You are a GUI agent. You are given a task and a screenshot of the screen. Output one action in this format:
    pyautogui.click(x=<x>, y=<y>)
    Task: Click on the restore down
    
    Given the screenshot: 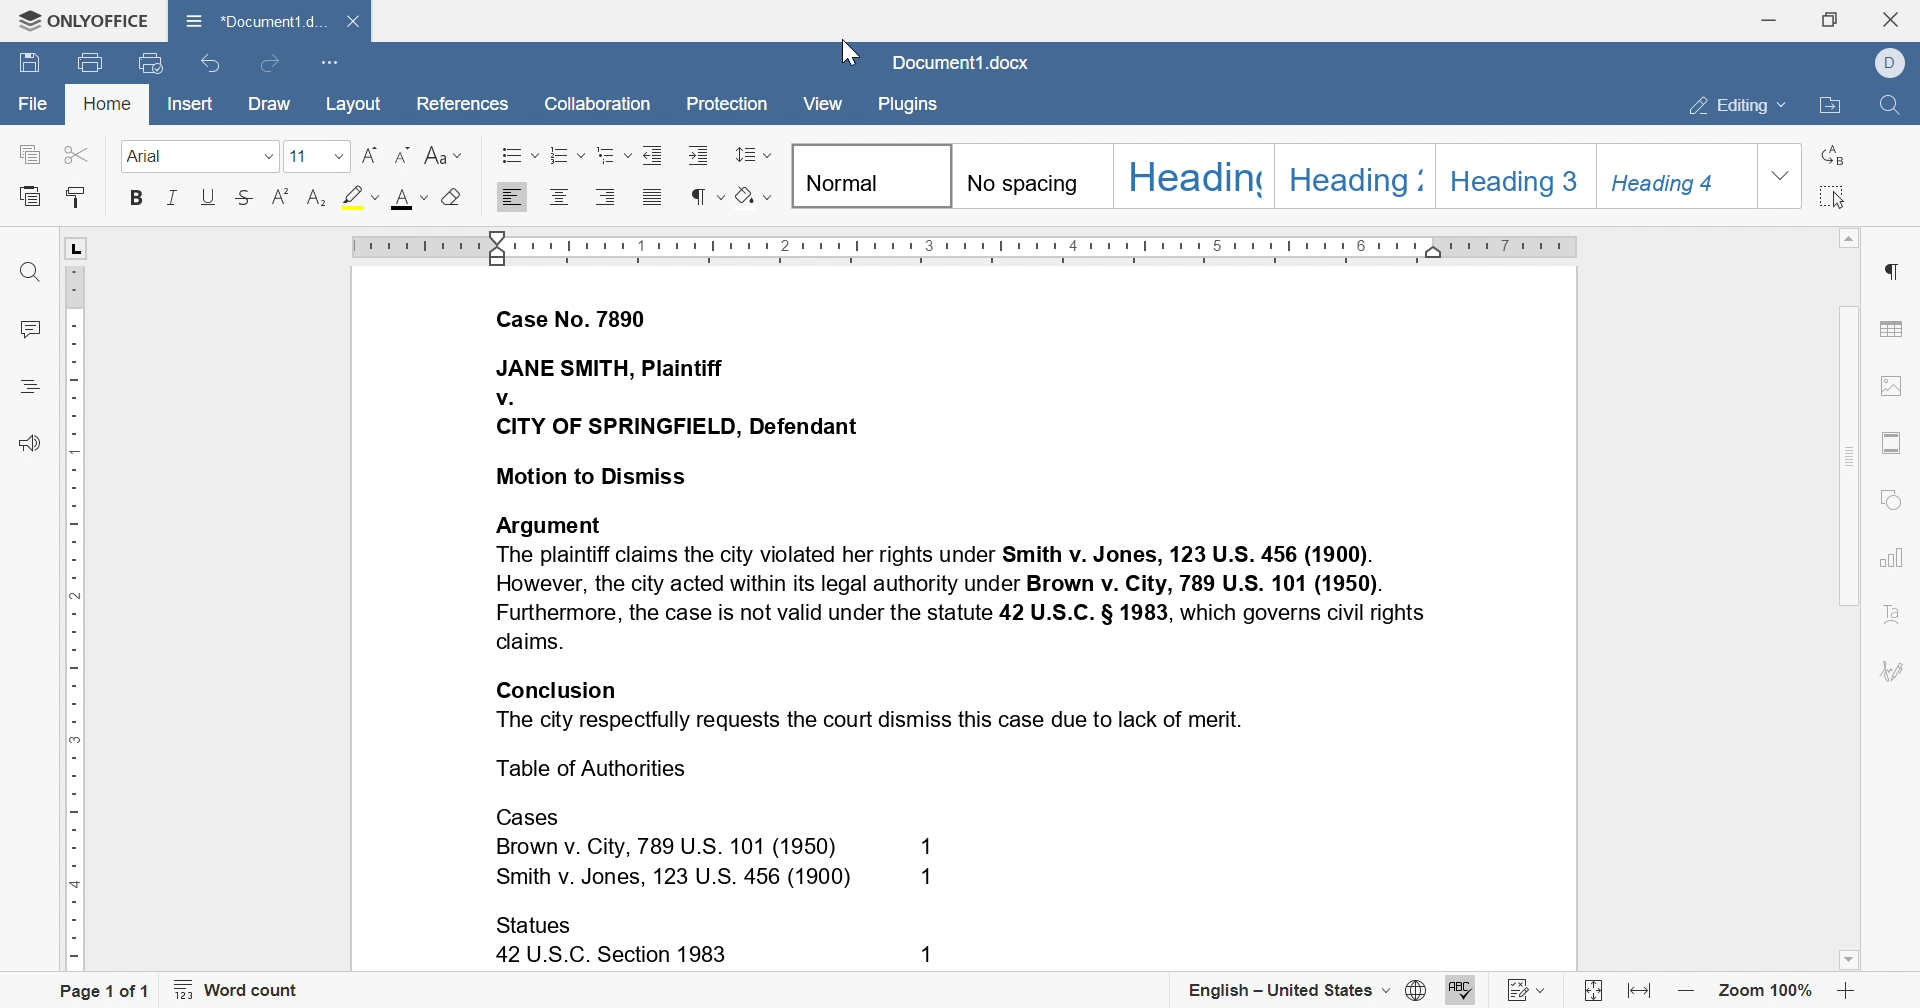 What is the action you would take?
    pyautogui.click(x=1831, y=21)
    